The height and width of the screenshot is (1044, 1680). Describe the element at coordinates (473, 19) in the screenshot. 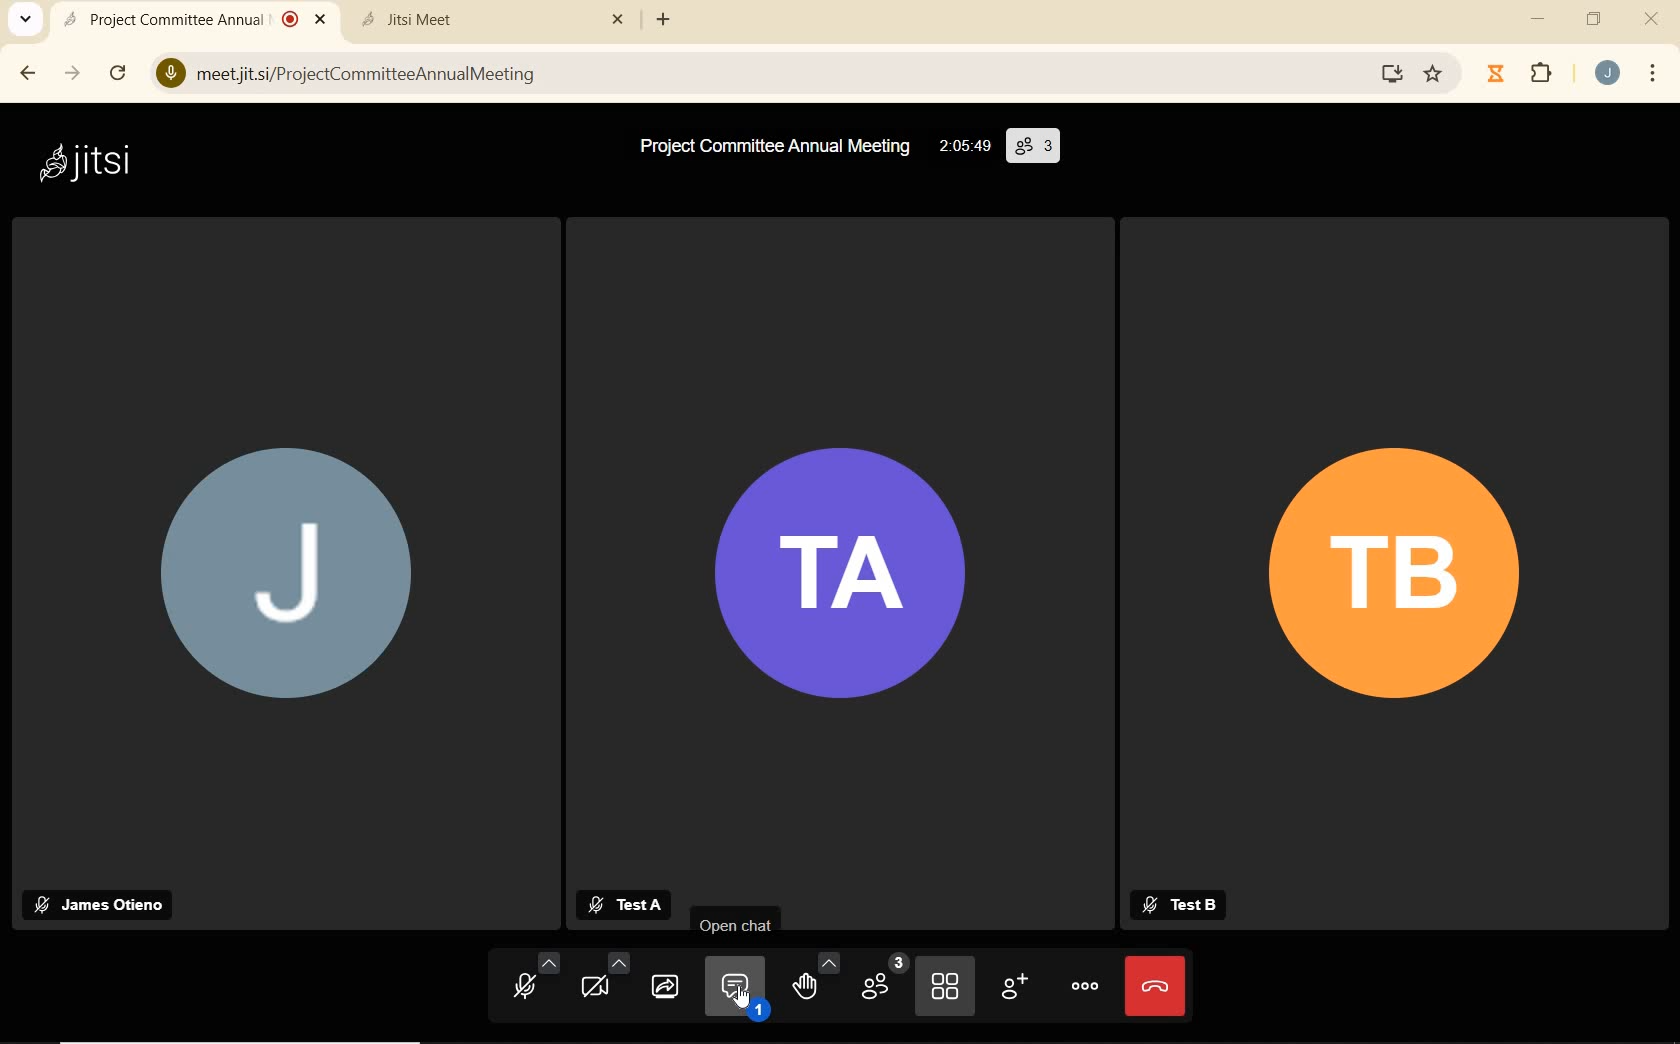

I see `tab` at that location.